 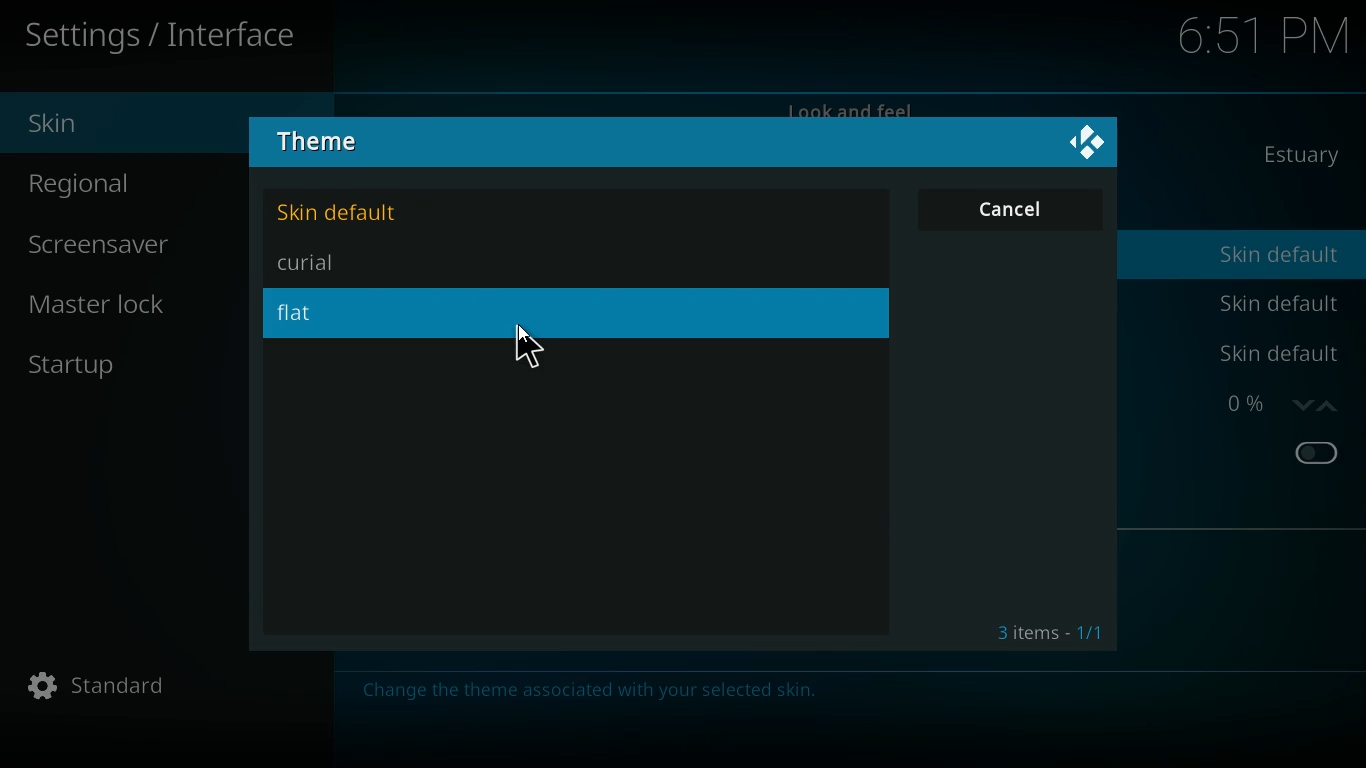 I want to click on estuary, so click(x=1294, y=155).